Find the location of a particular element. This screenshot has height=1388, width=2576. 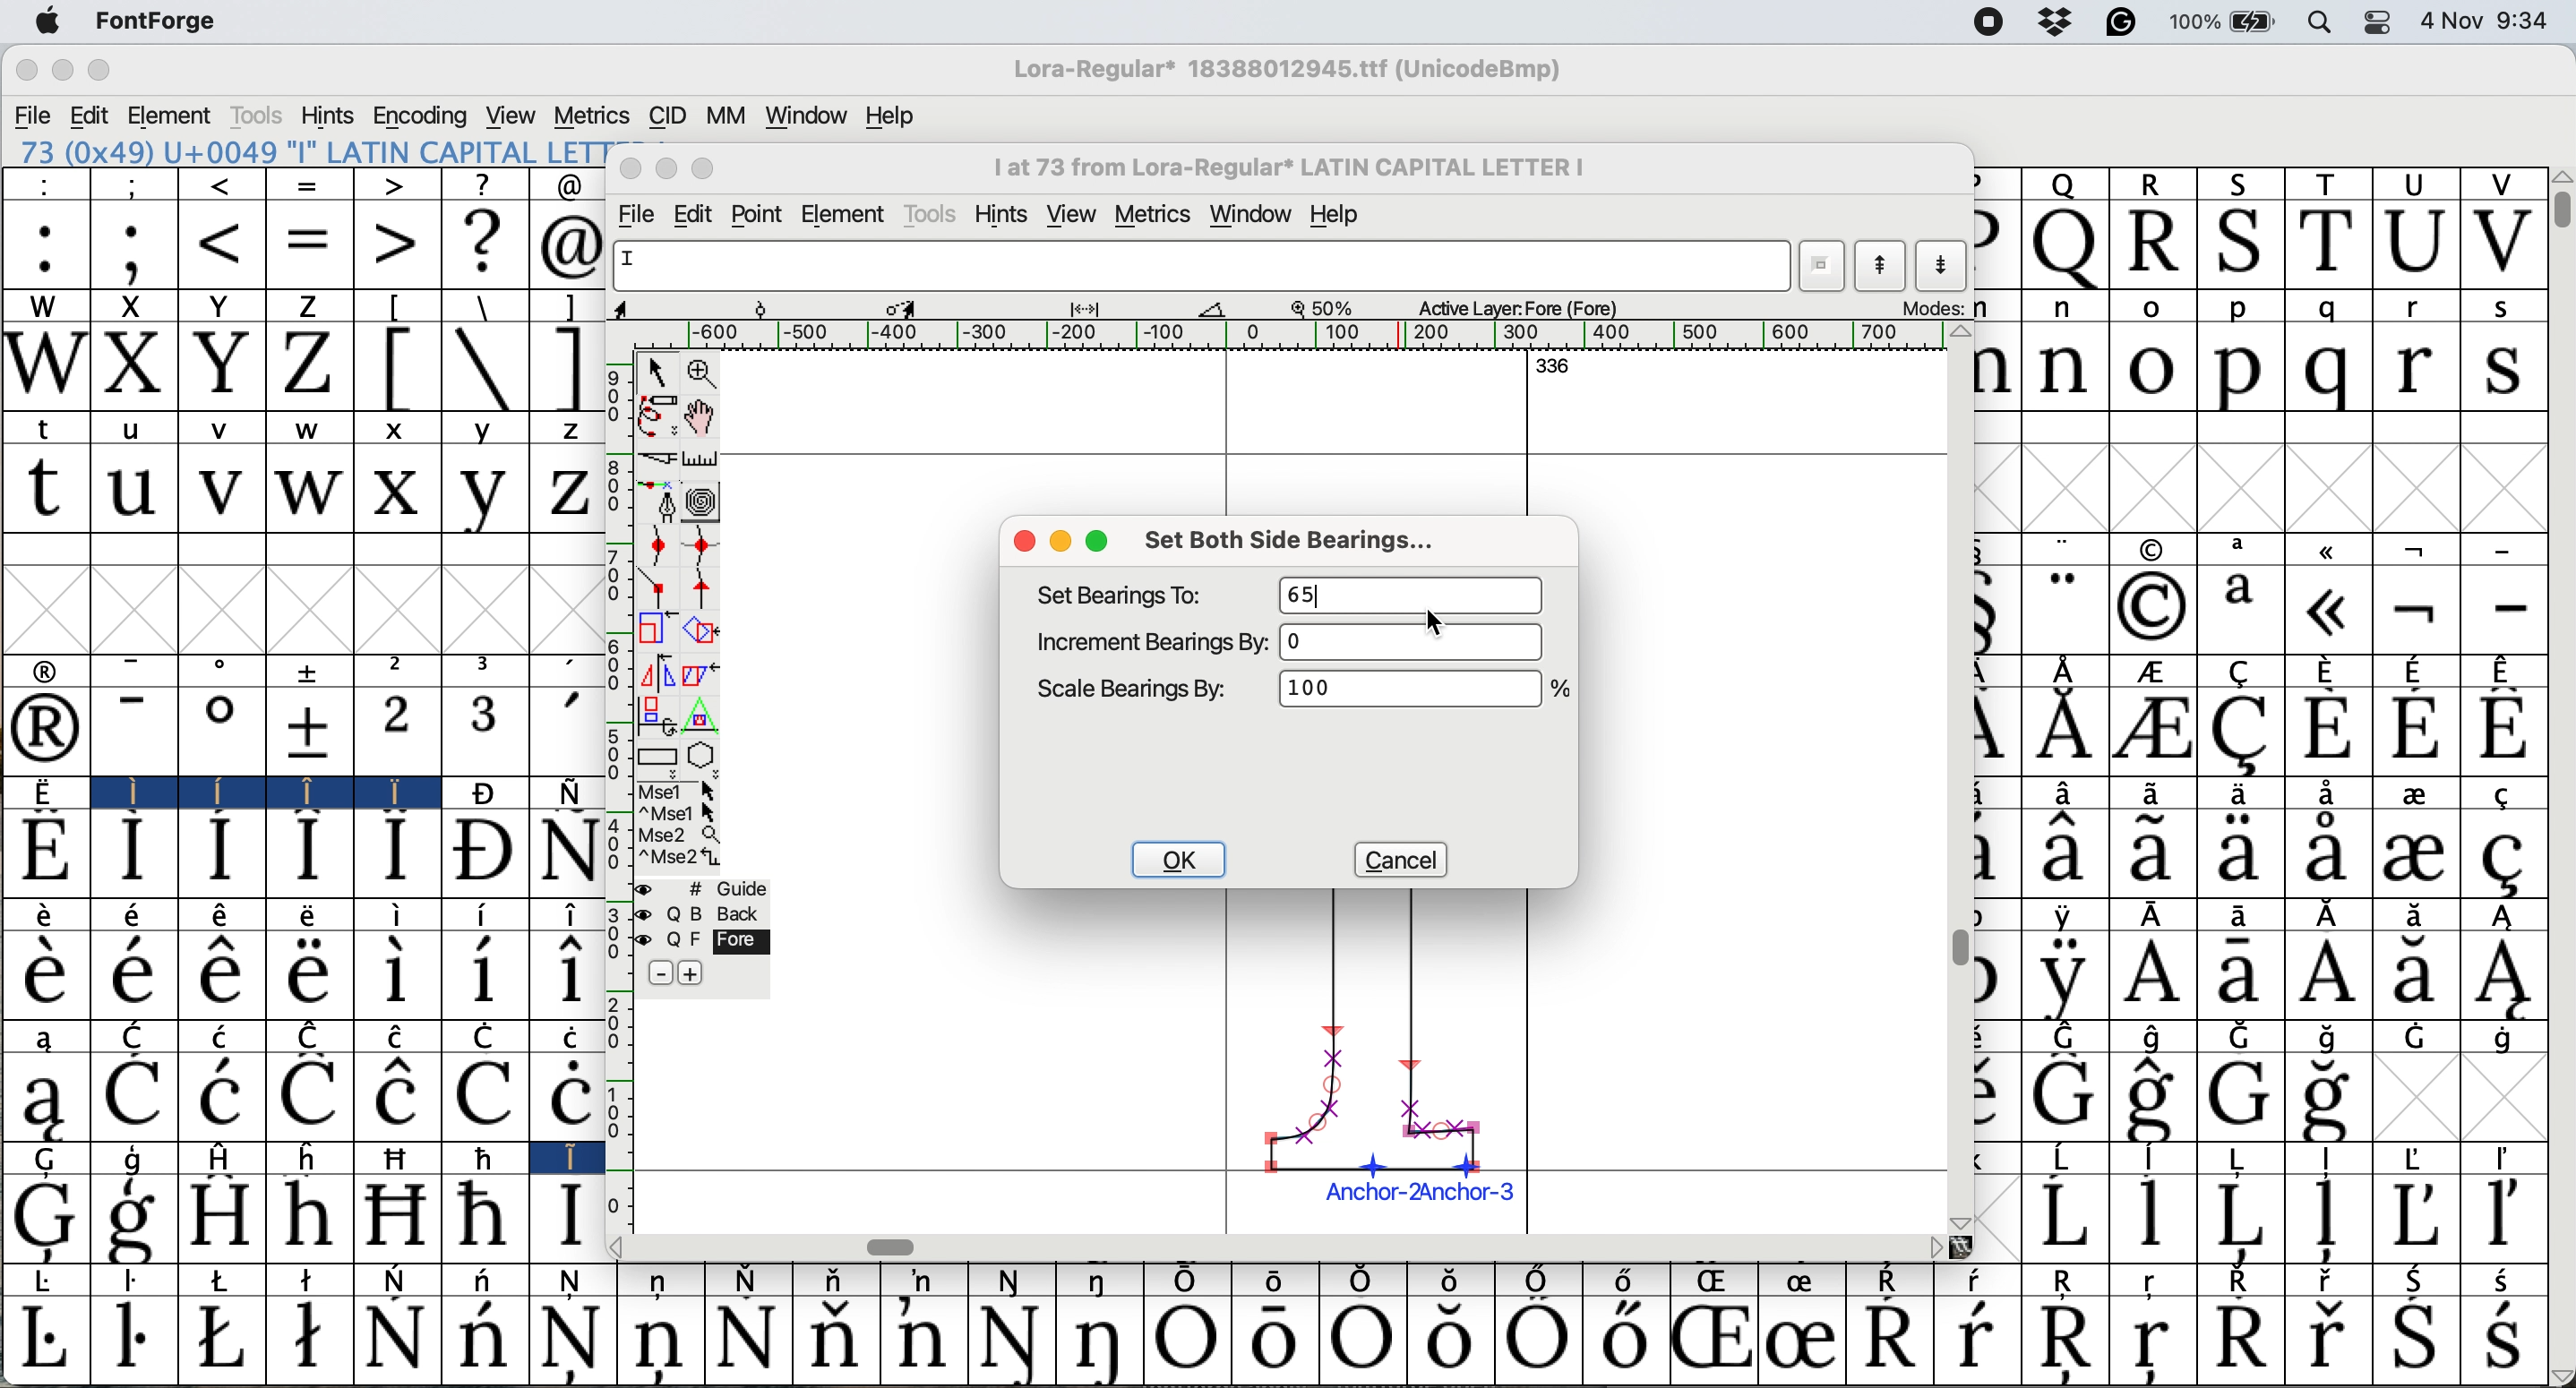

Symbol is located at coordinates (397, 917).